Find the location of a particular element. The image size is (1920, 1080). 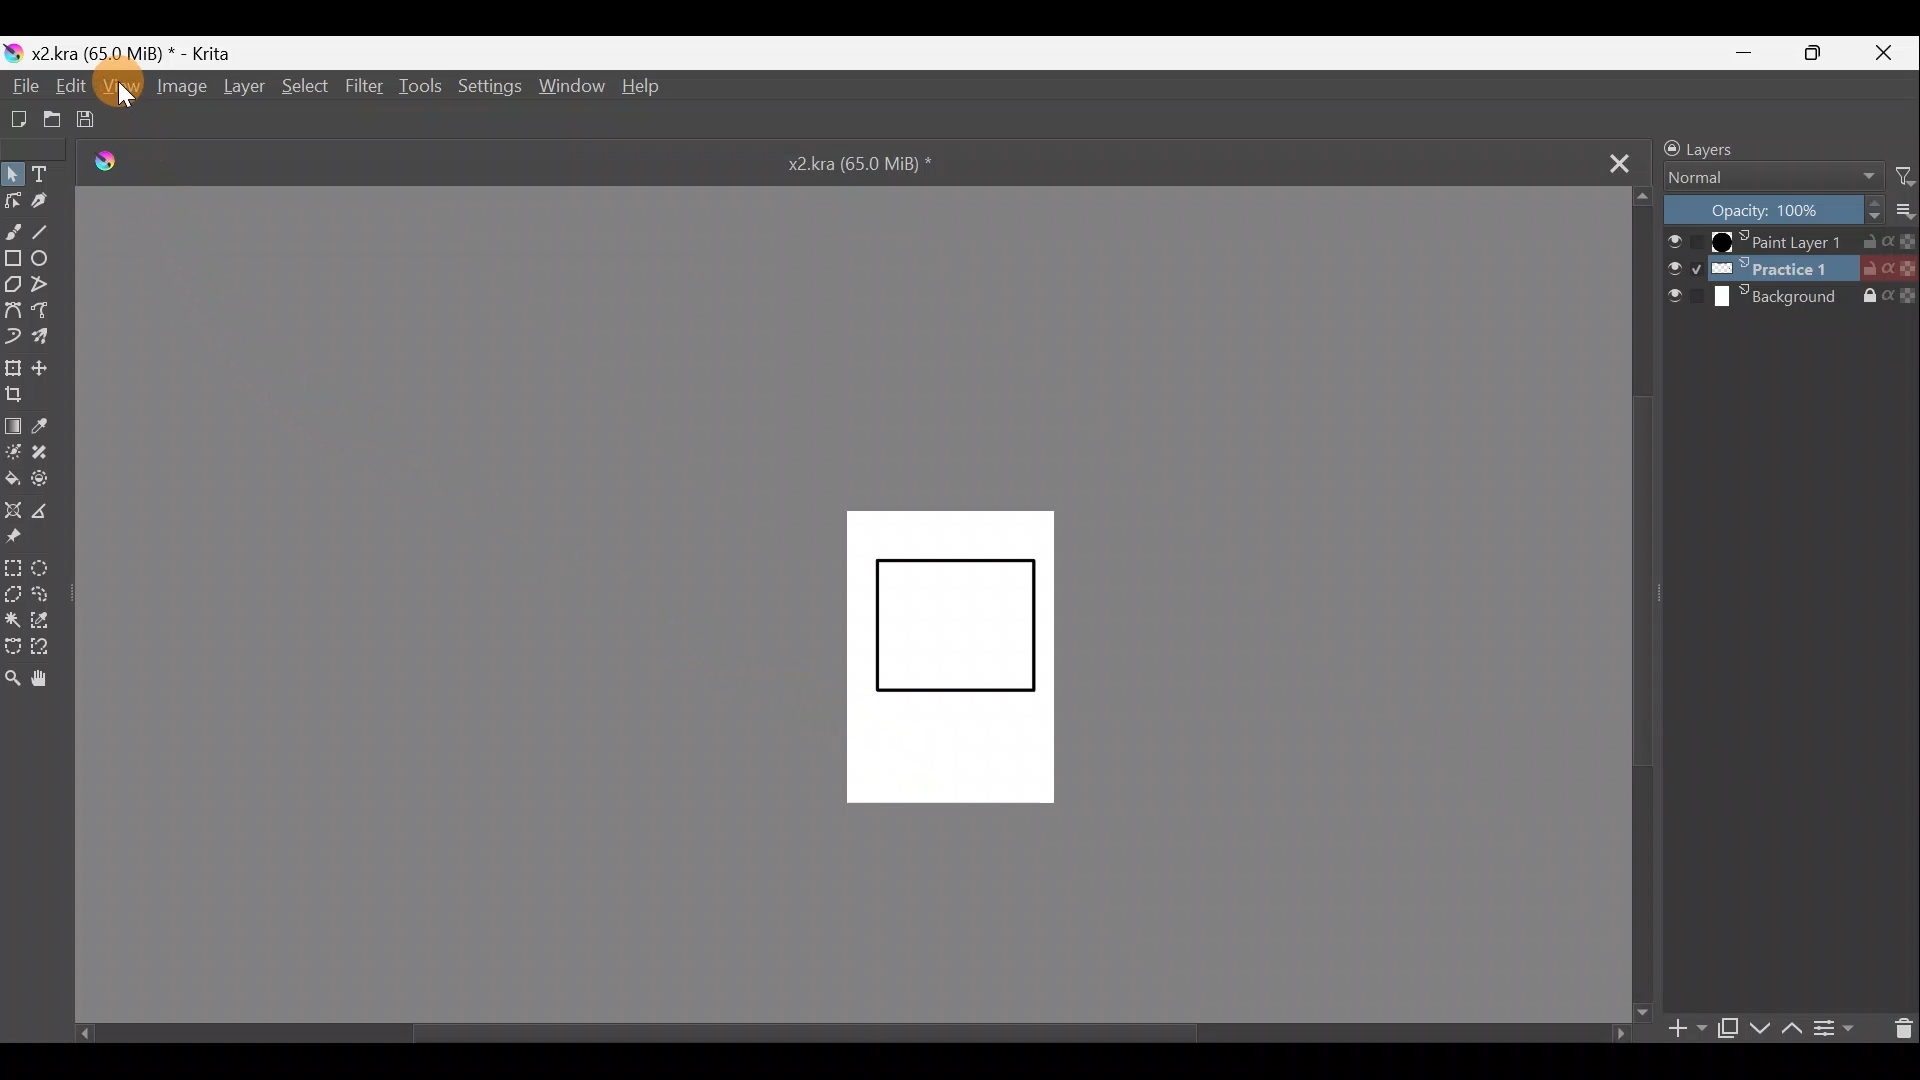

Freehand path tool is located at coordinates (50, 310).